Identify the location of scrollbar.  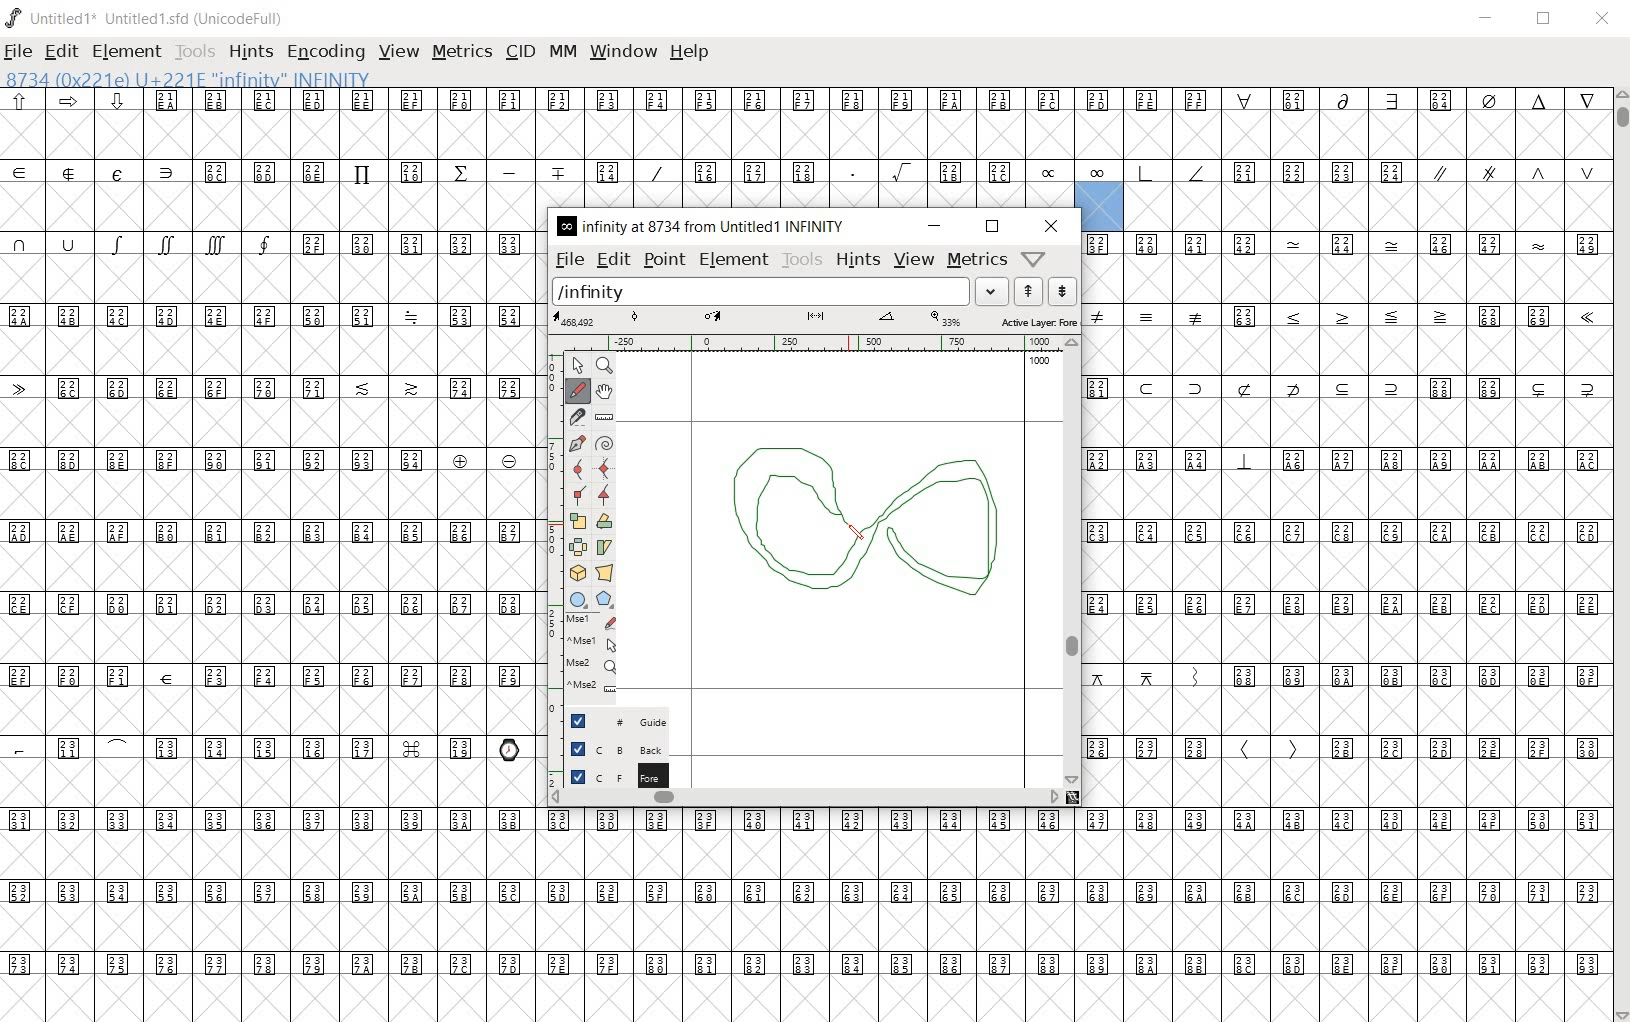
(806, 799).